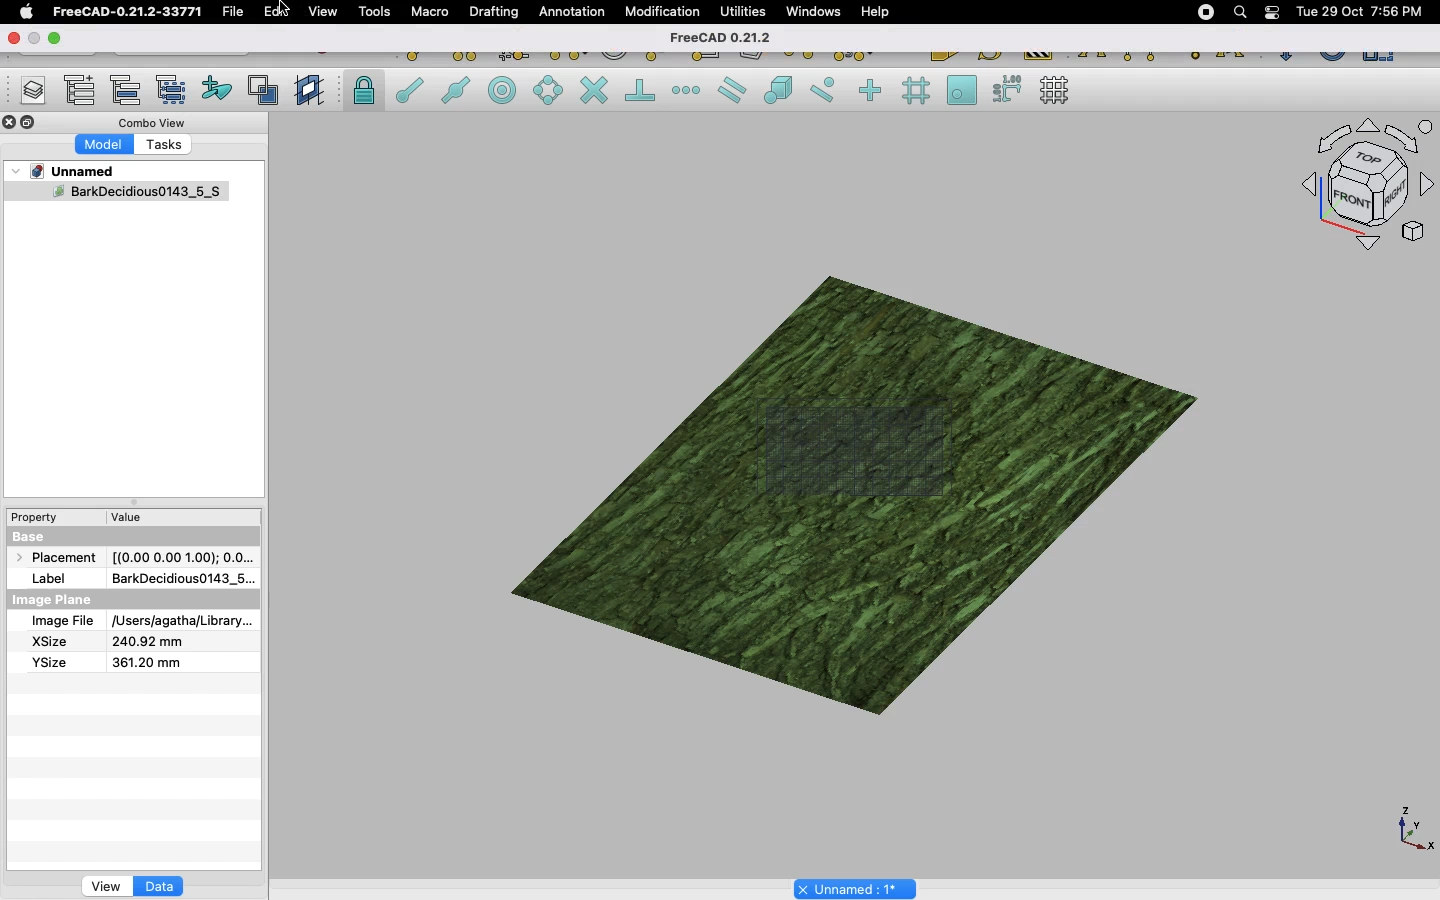 The width and height of the screenshot is (1440, 900). Describe the element at coordinates (818, 14) in the screenshot. I see `Windows` at that location.